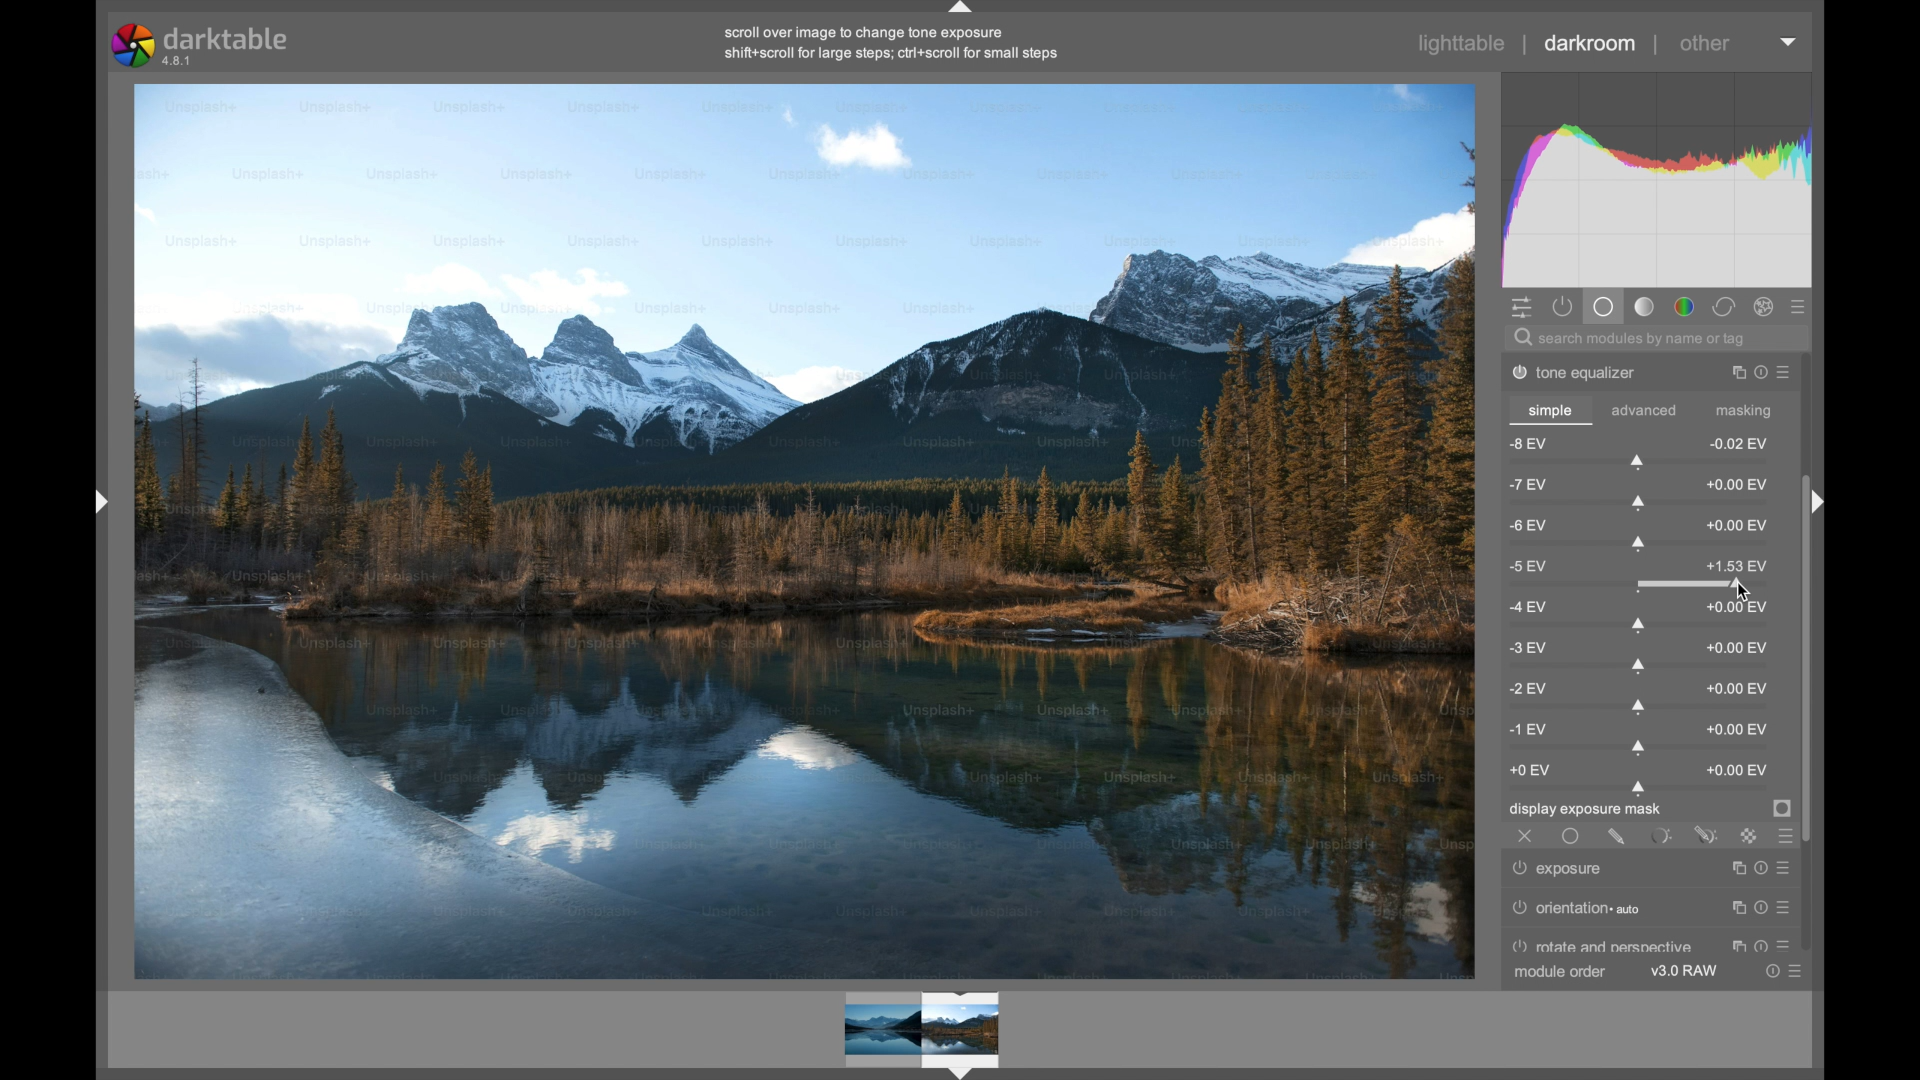 The image size is (1920, 1080). What do you see at coordinates (1685, 307) in the screenshot?
I see `color` at bounding box center [1685, 307].